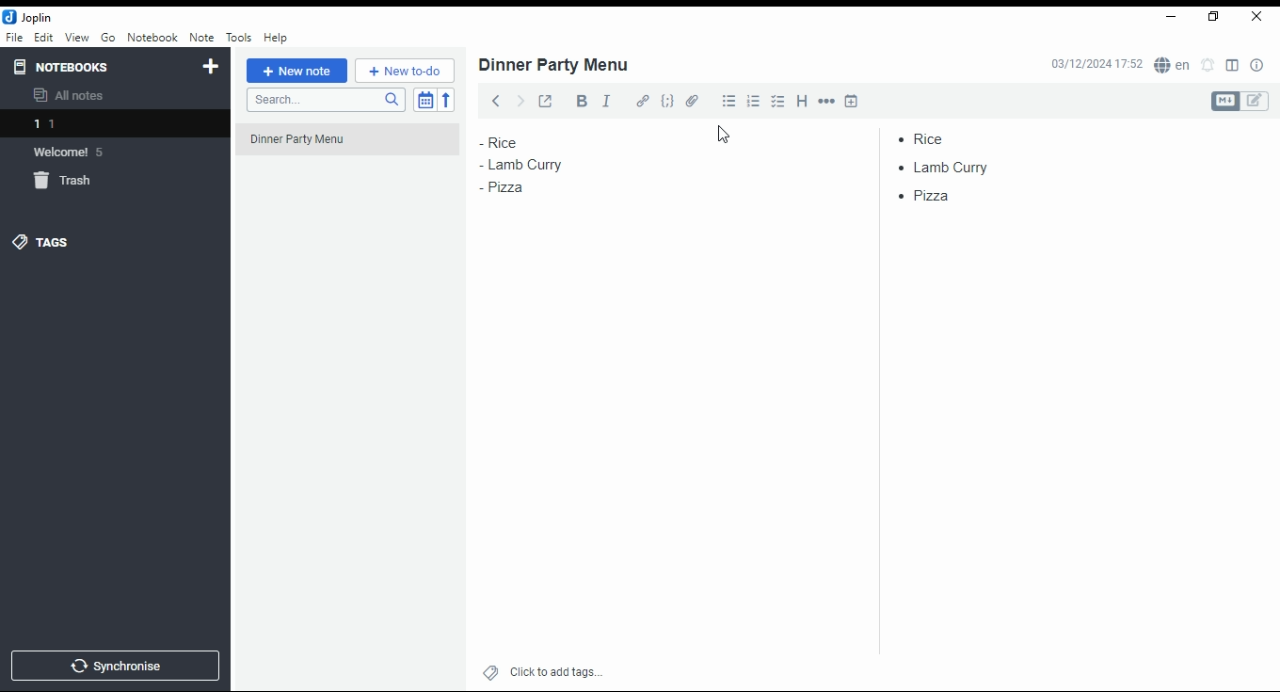  Describe the element at coordinates (448, 99) in the screenshot. I see `reverse sort order` at that location.